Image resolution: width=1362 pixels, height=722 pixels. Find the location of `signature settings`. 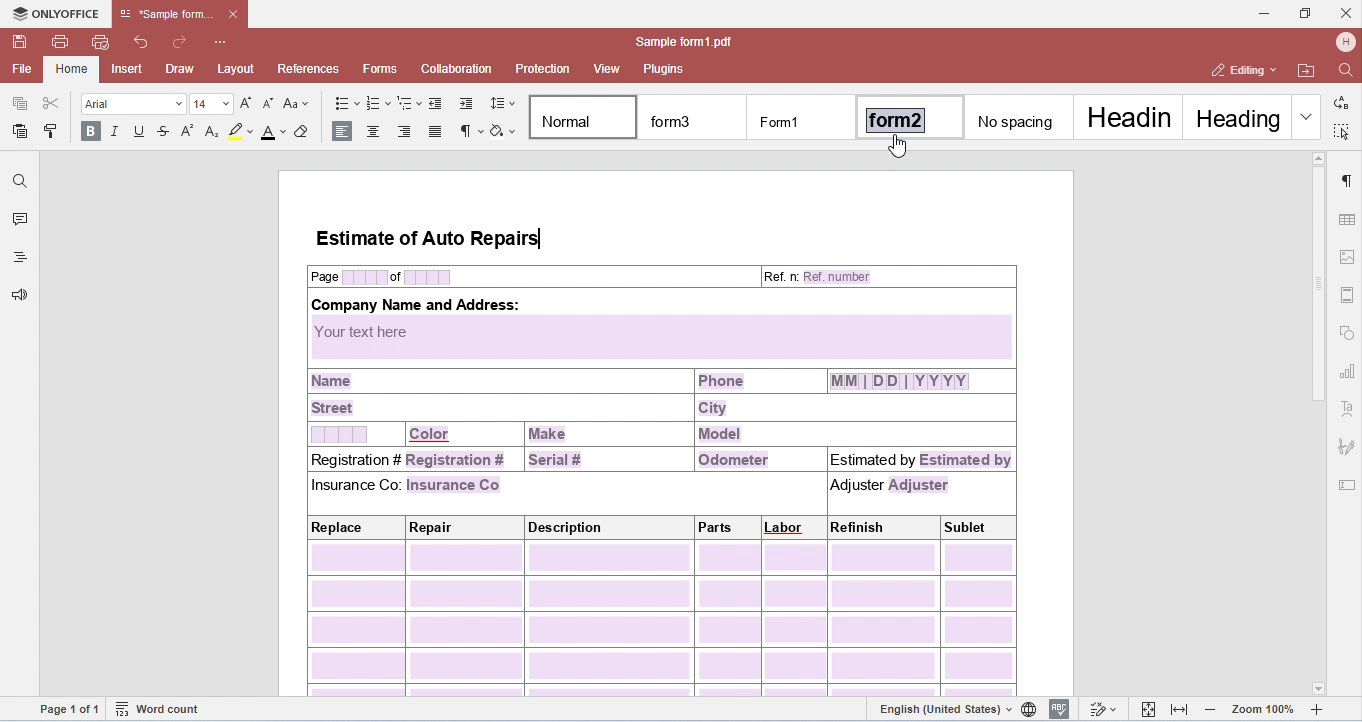

signature settings is located at coordinates (1345, 444).